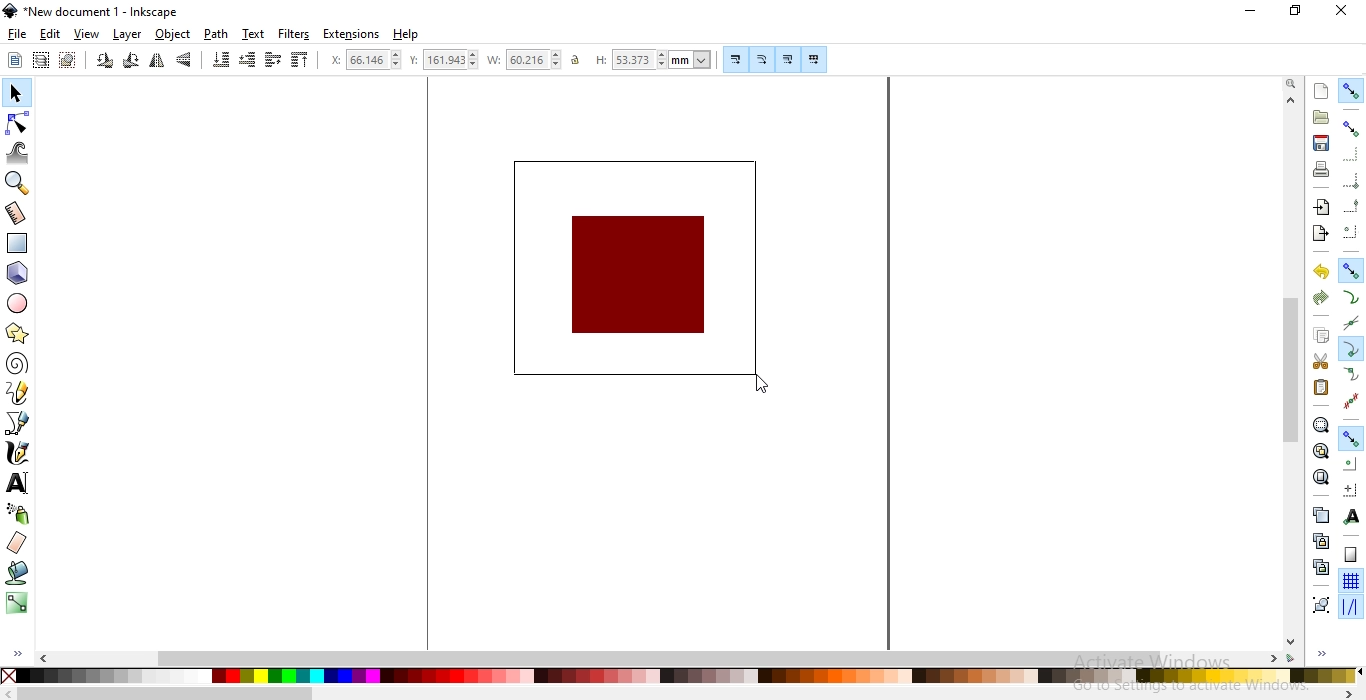 This screenshot has height=700, width=1366. What do you see at coordinates (66, 61) in the screenshot?
I see `deselect any selected objects or nodes` at bounding box center [66, 61].